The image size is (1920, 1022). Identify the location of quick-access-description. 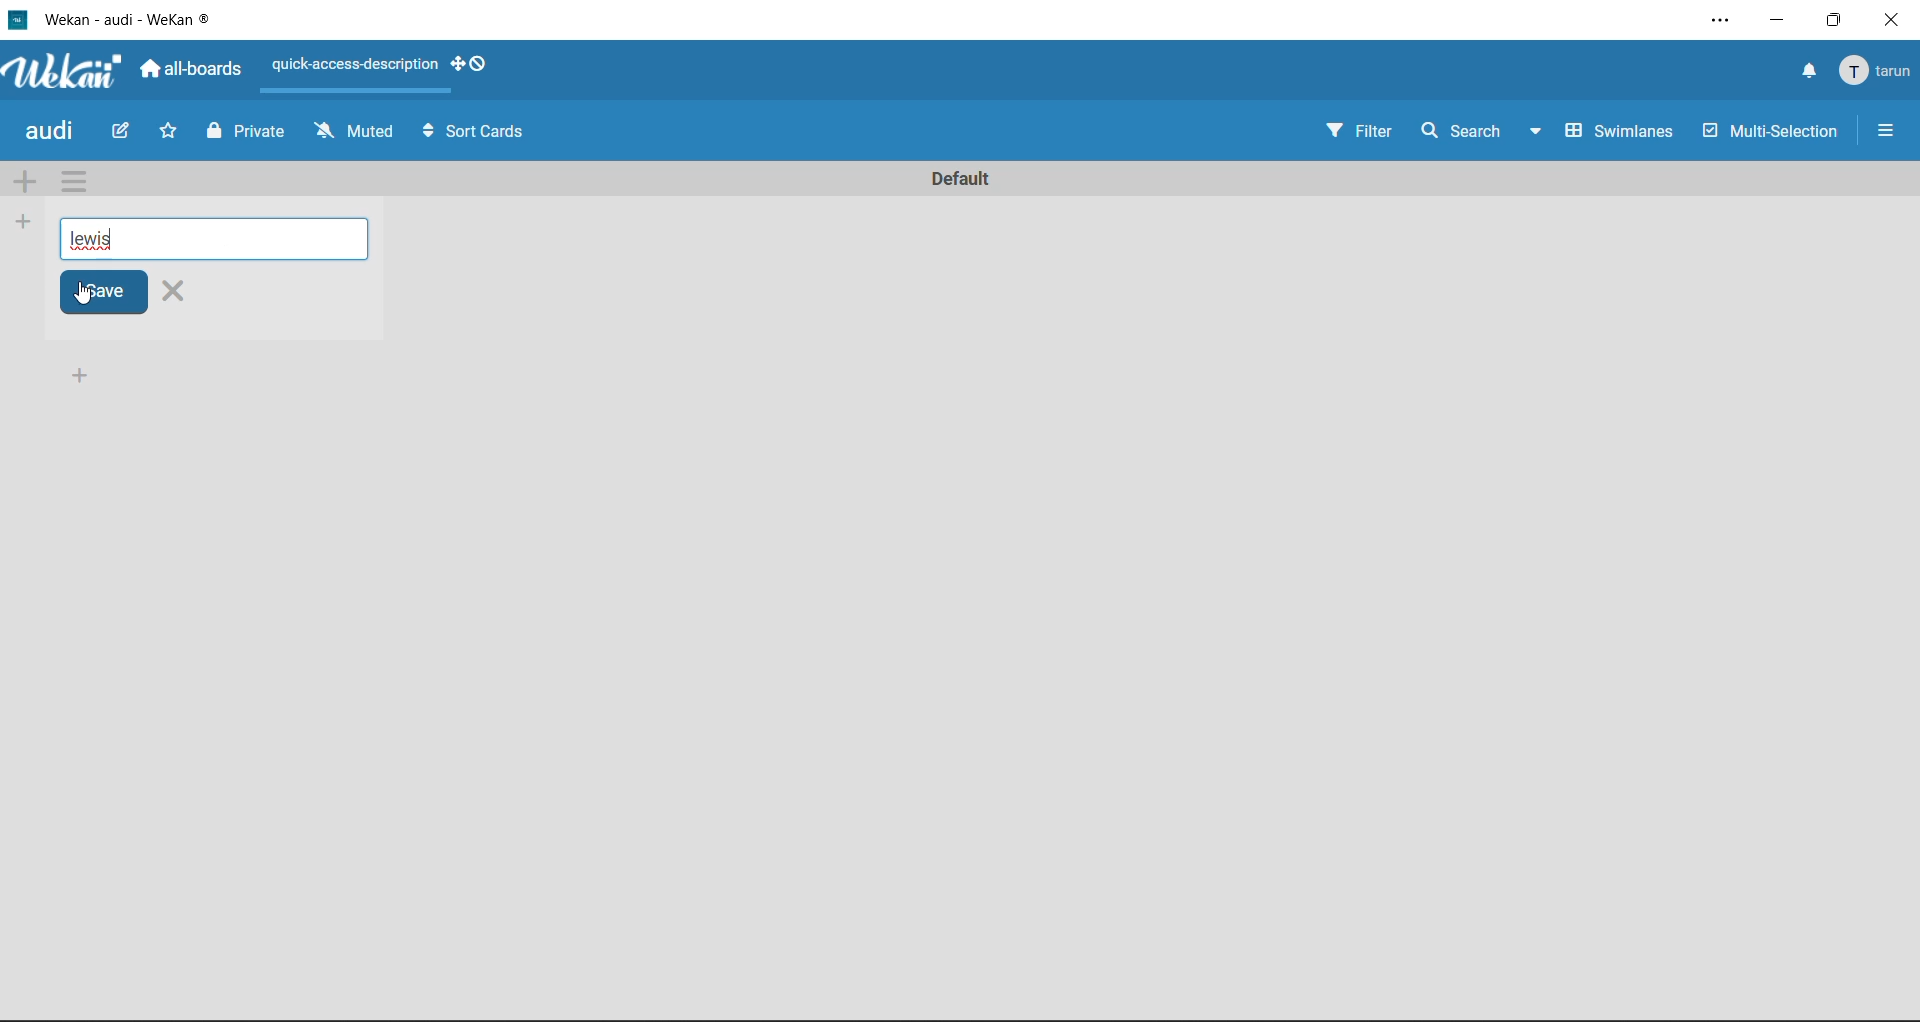
(355, 64).